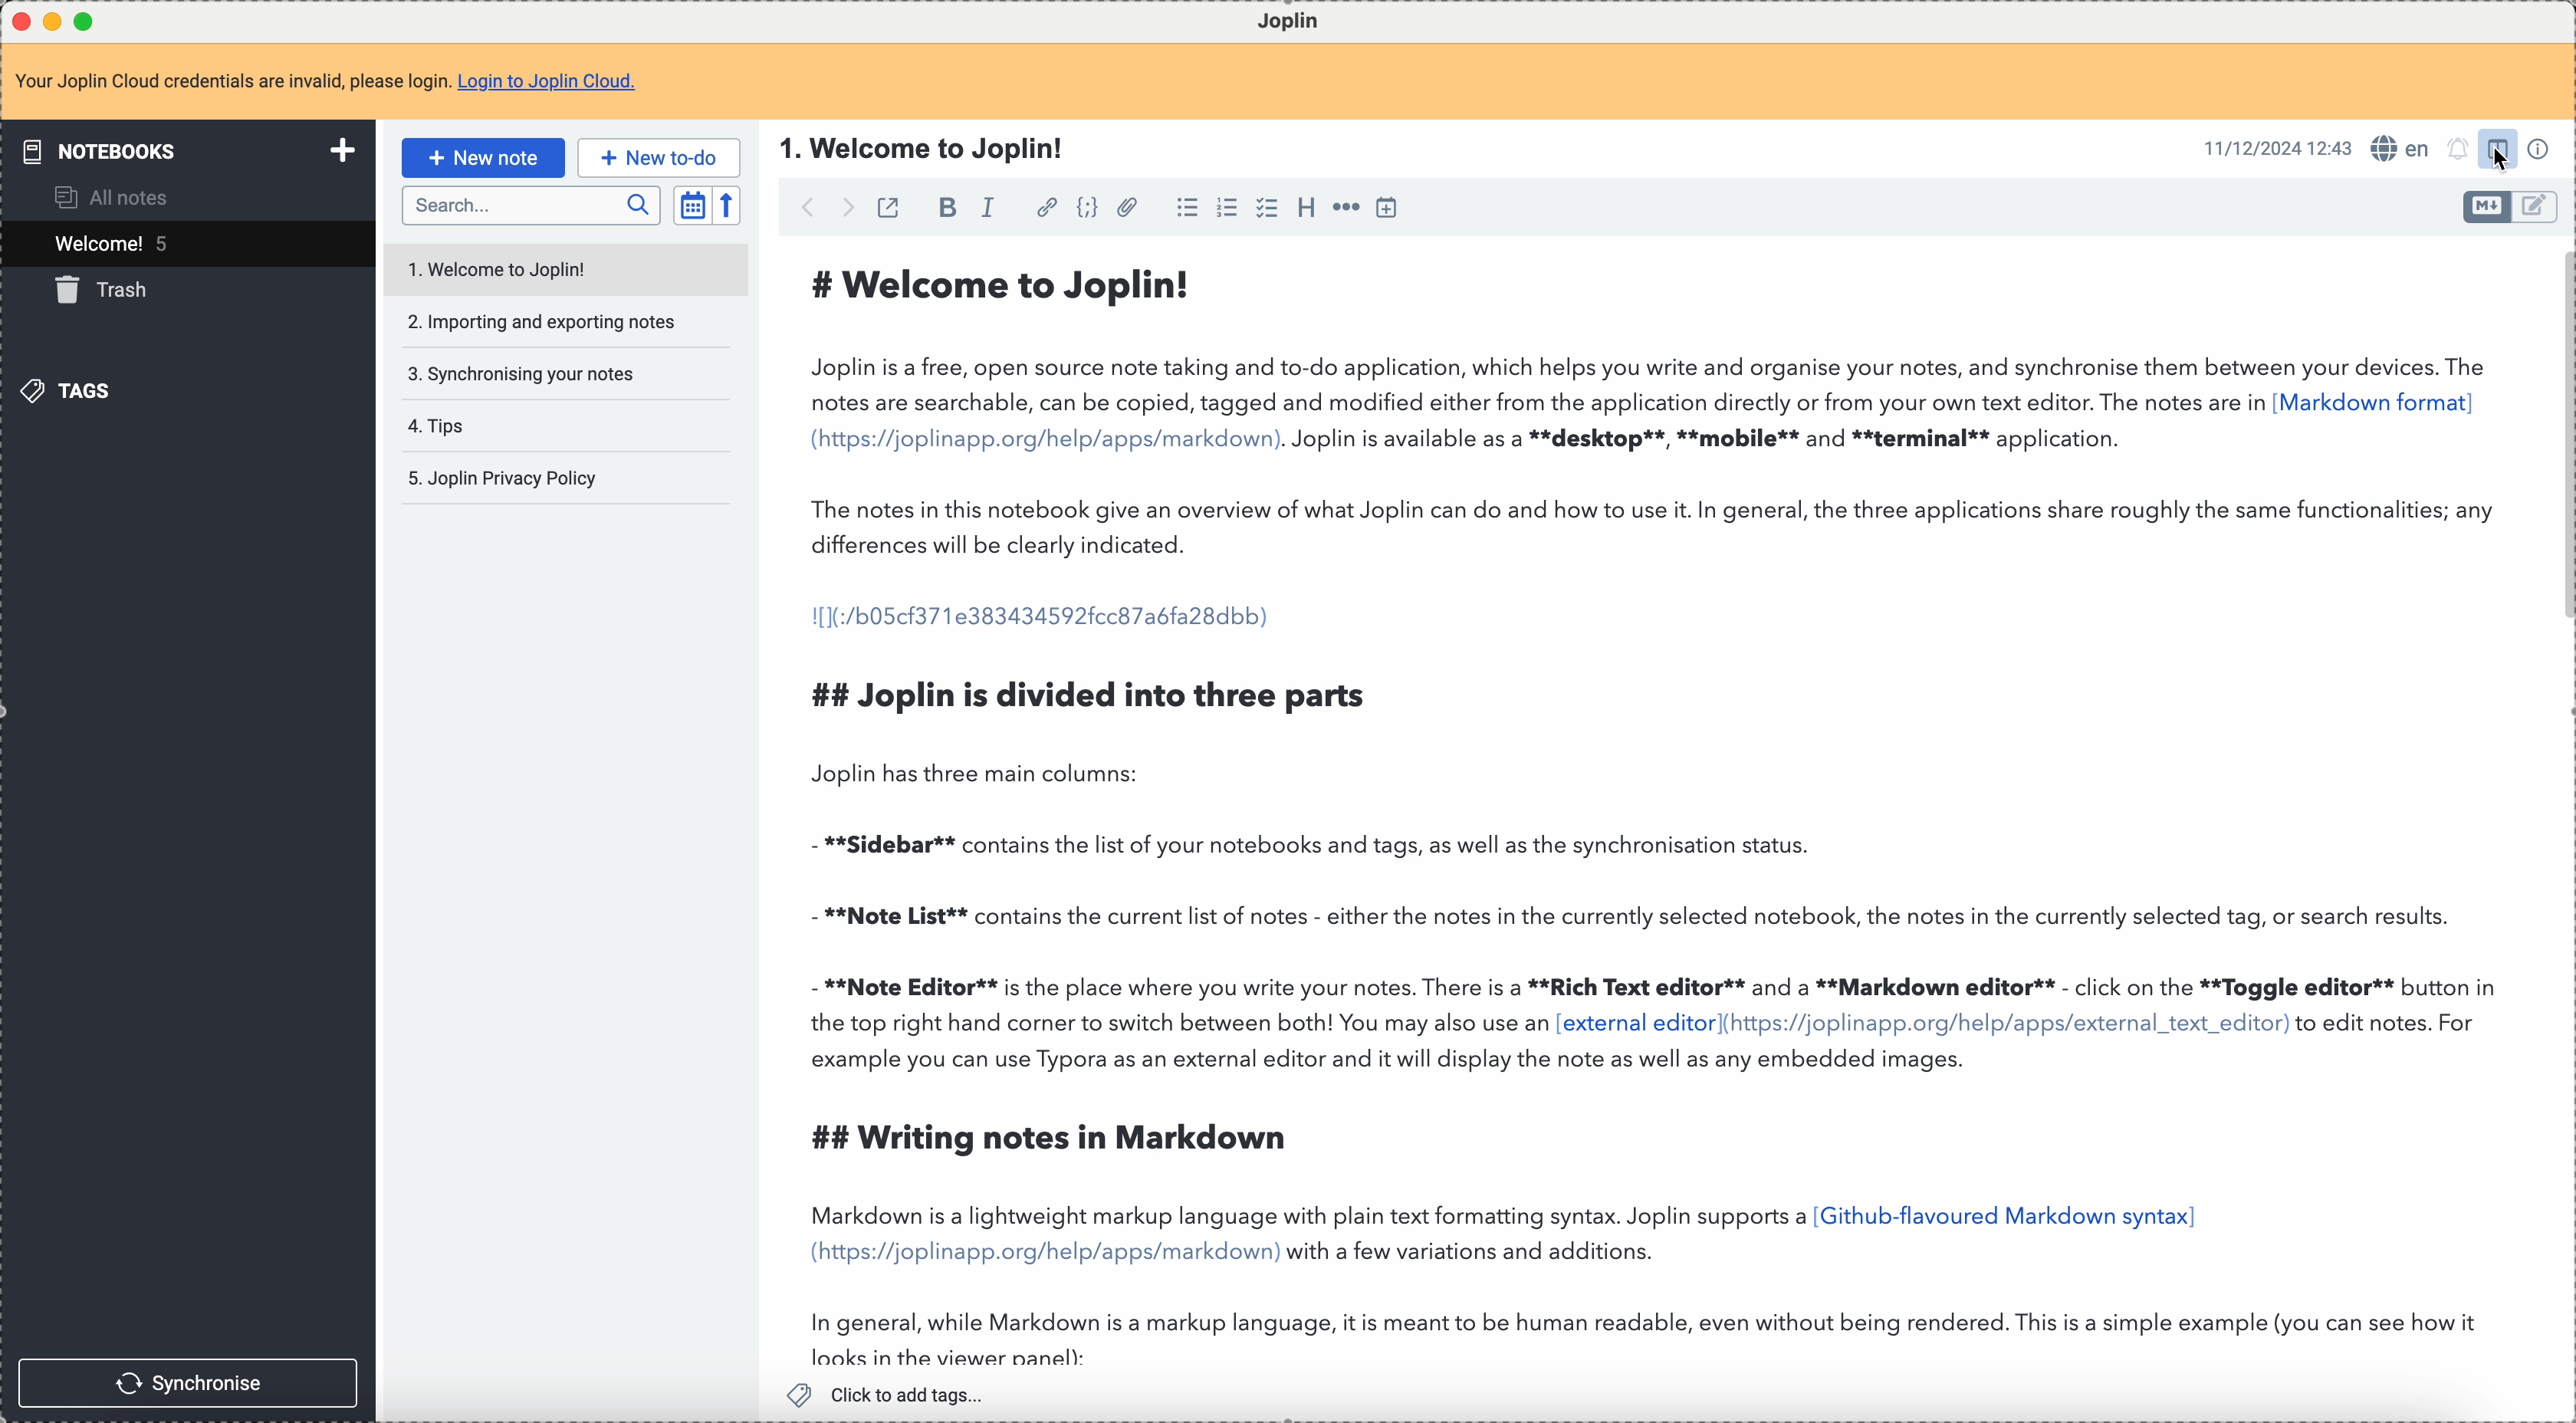 The width and height of the screenshot is (2576, 1423). Describe the element at coordinates (1045, 440) in the screenshot. I see `(https://joplinapp.org/help/apps/markdown)` at that location.